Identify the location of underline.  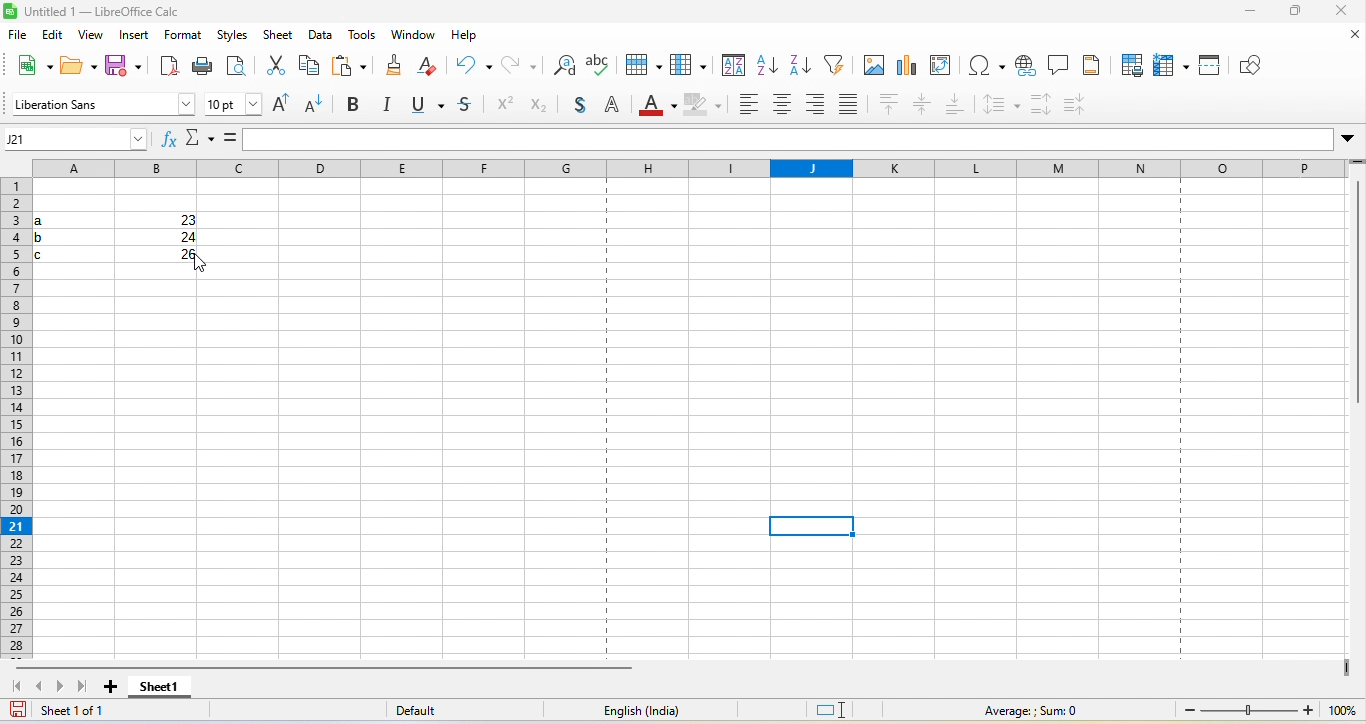
(426, 107).